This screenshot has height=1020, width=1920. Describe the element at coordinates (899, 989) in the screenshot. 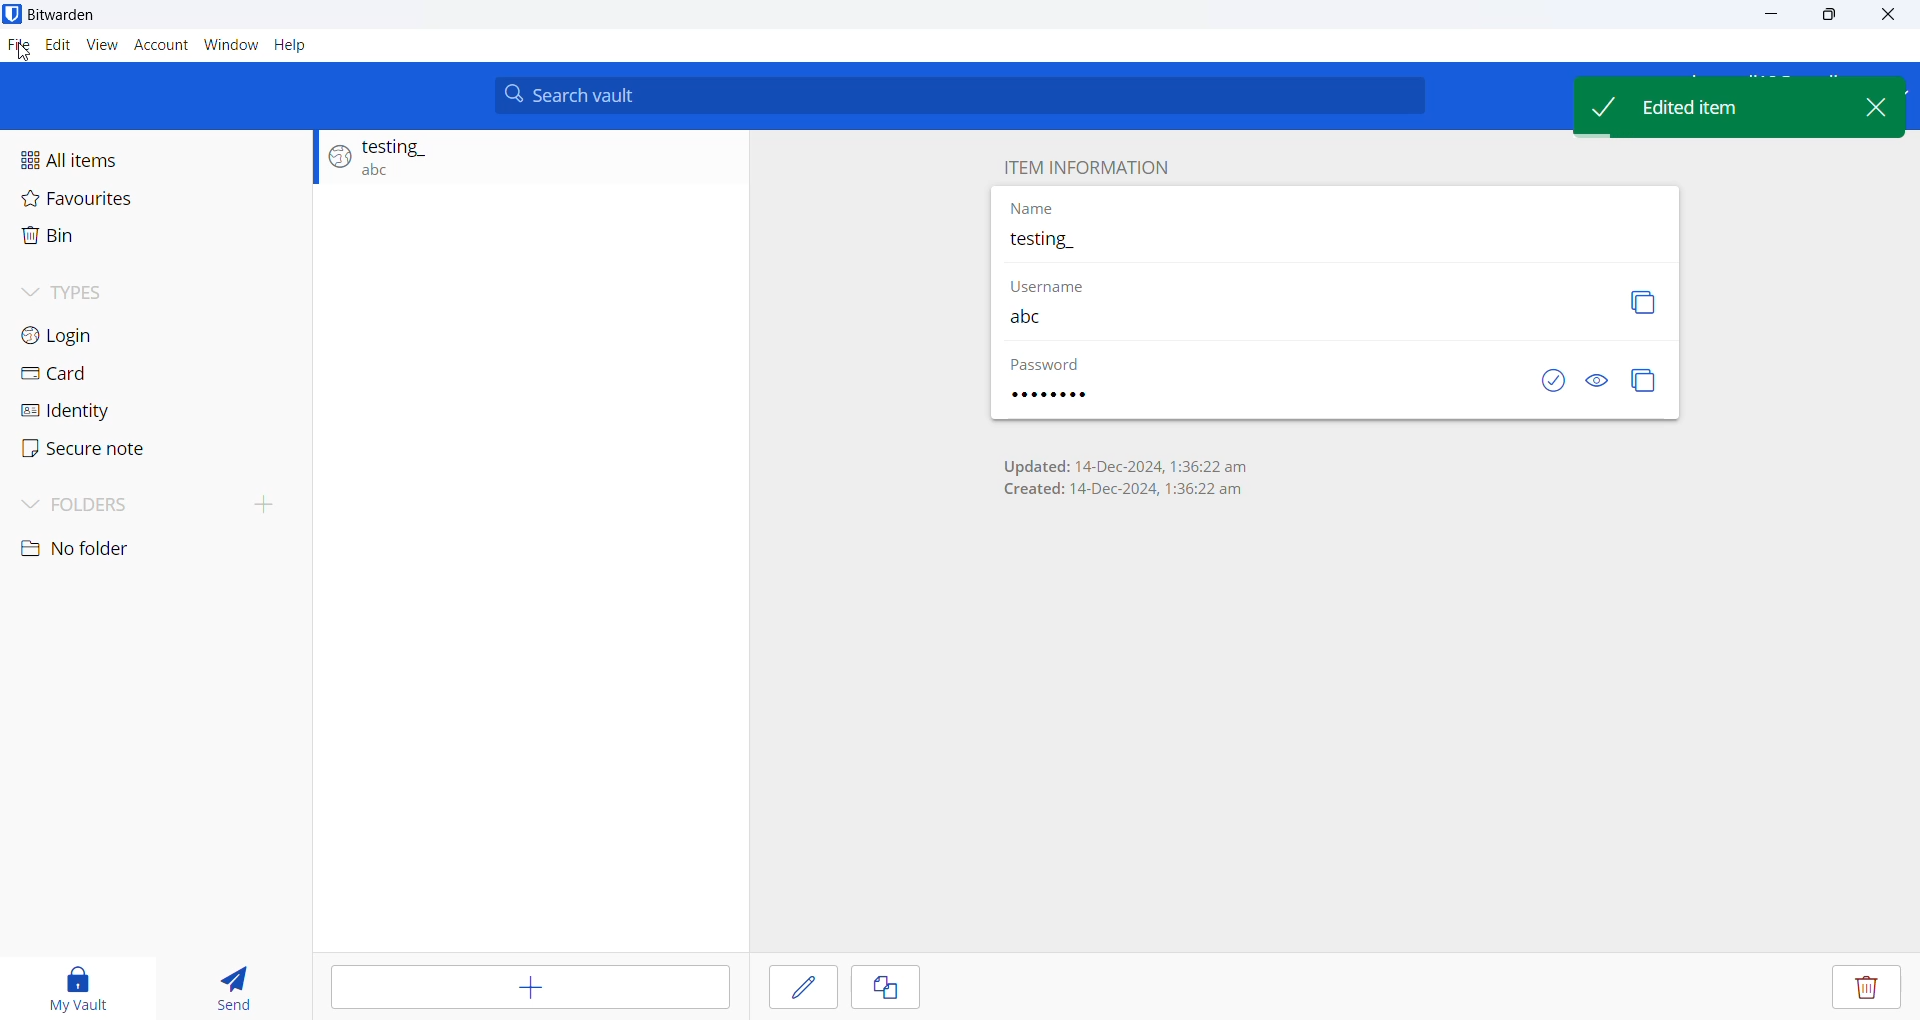

I see `Cancel` at that location.